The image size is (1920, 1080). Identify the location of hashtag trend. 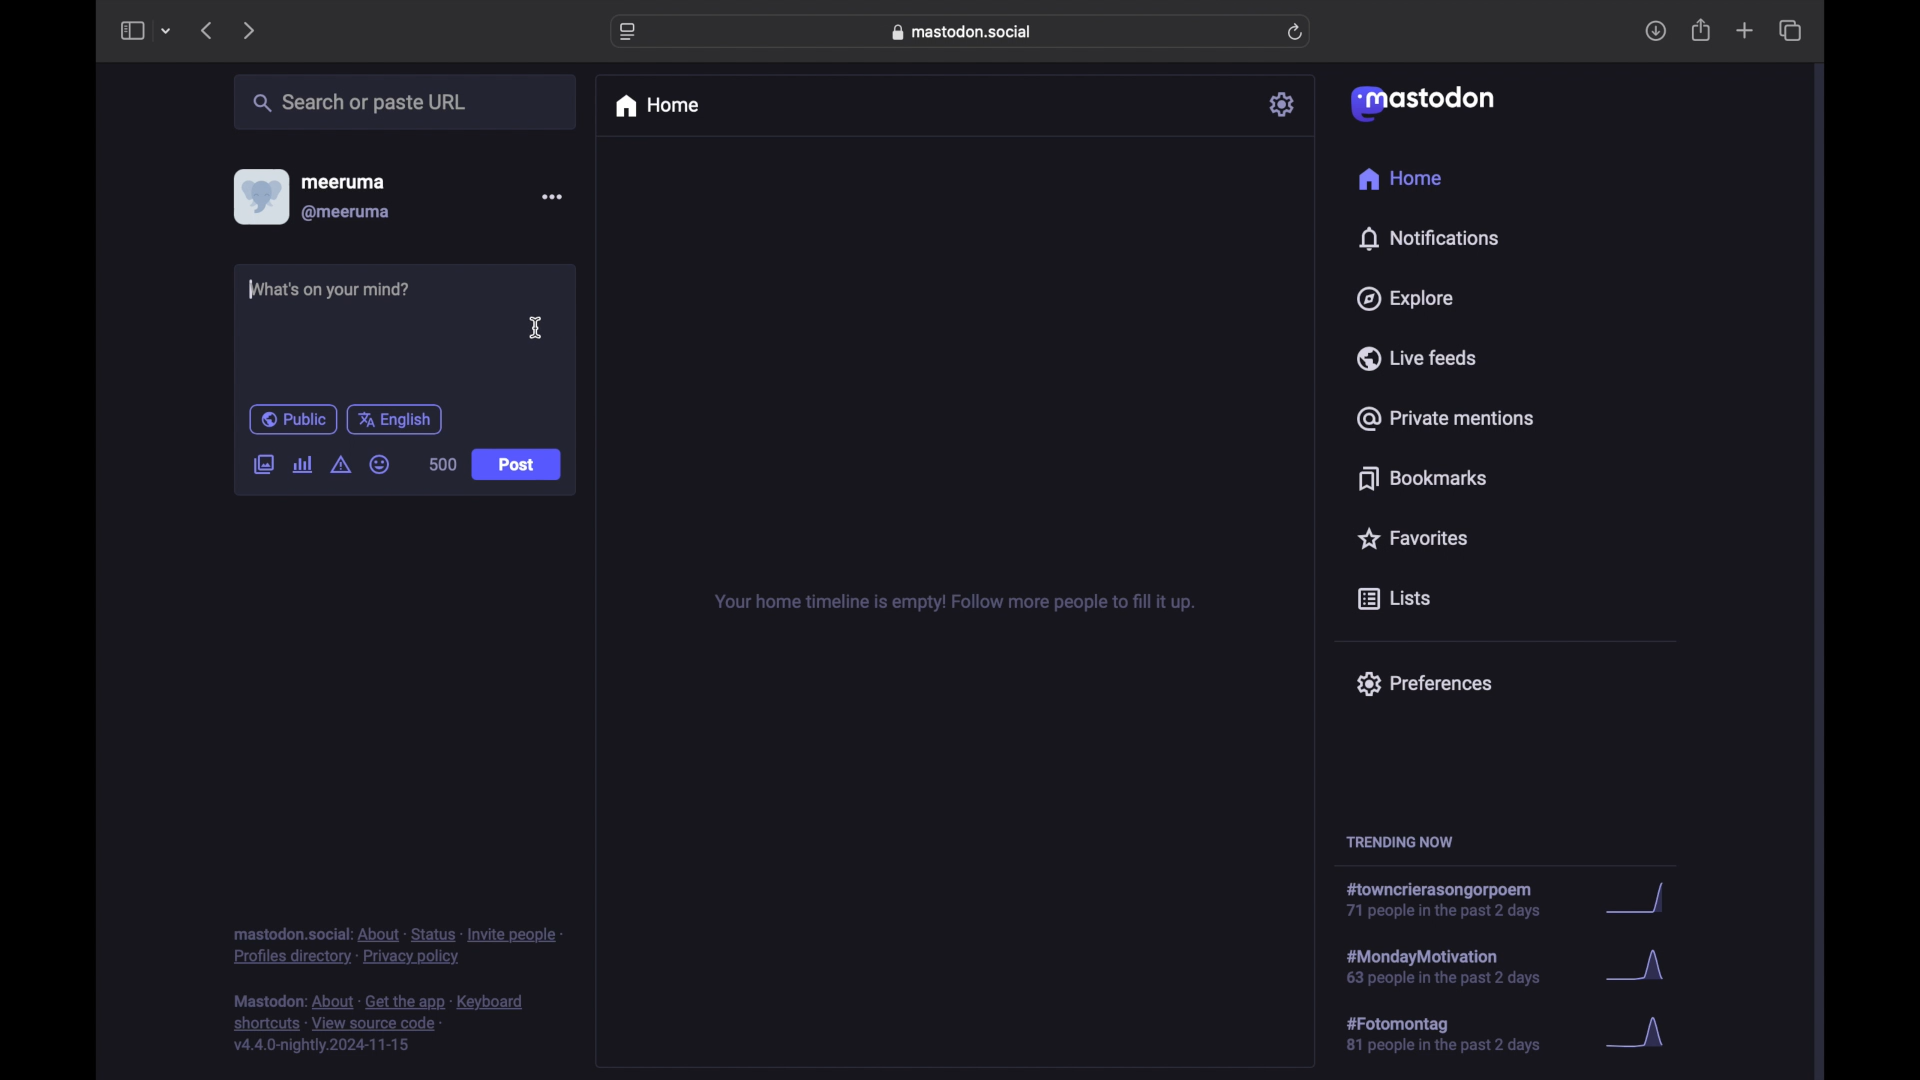
(1451, 900).